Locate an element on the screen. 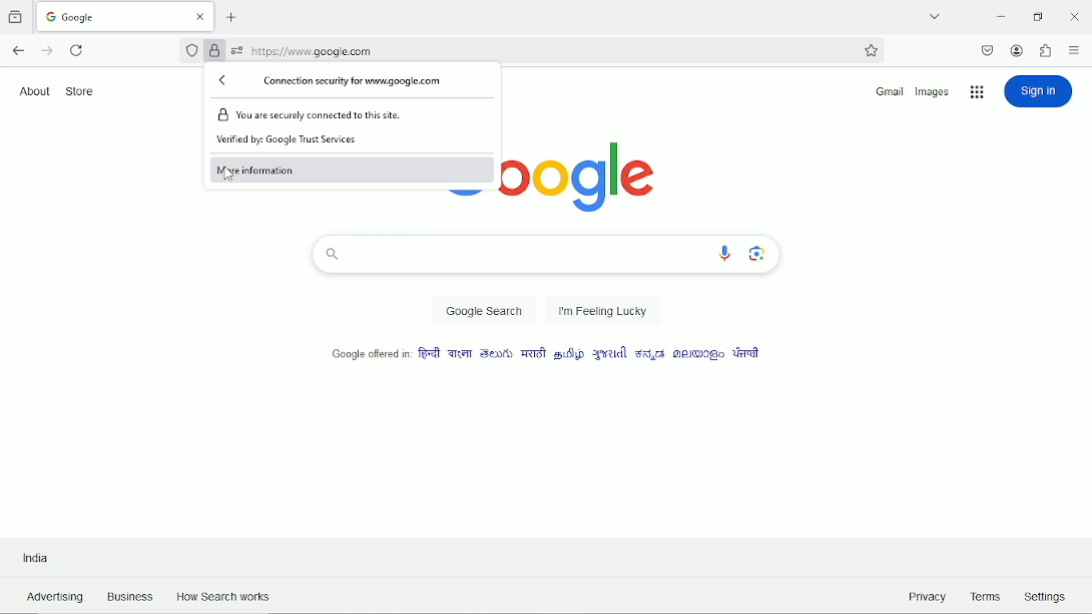  You have granted this website additional permissions is located at coordinates (237, 50).